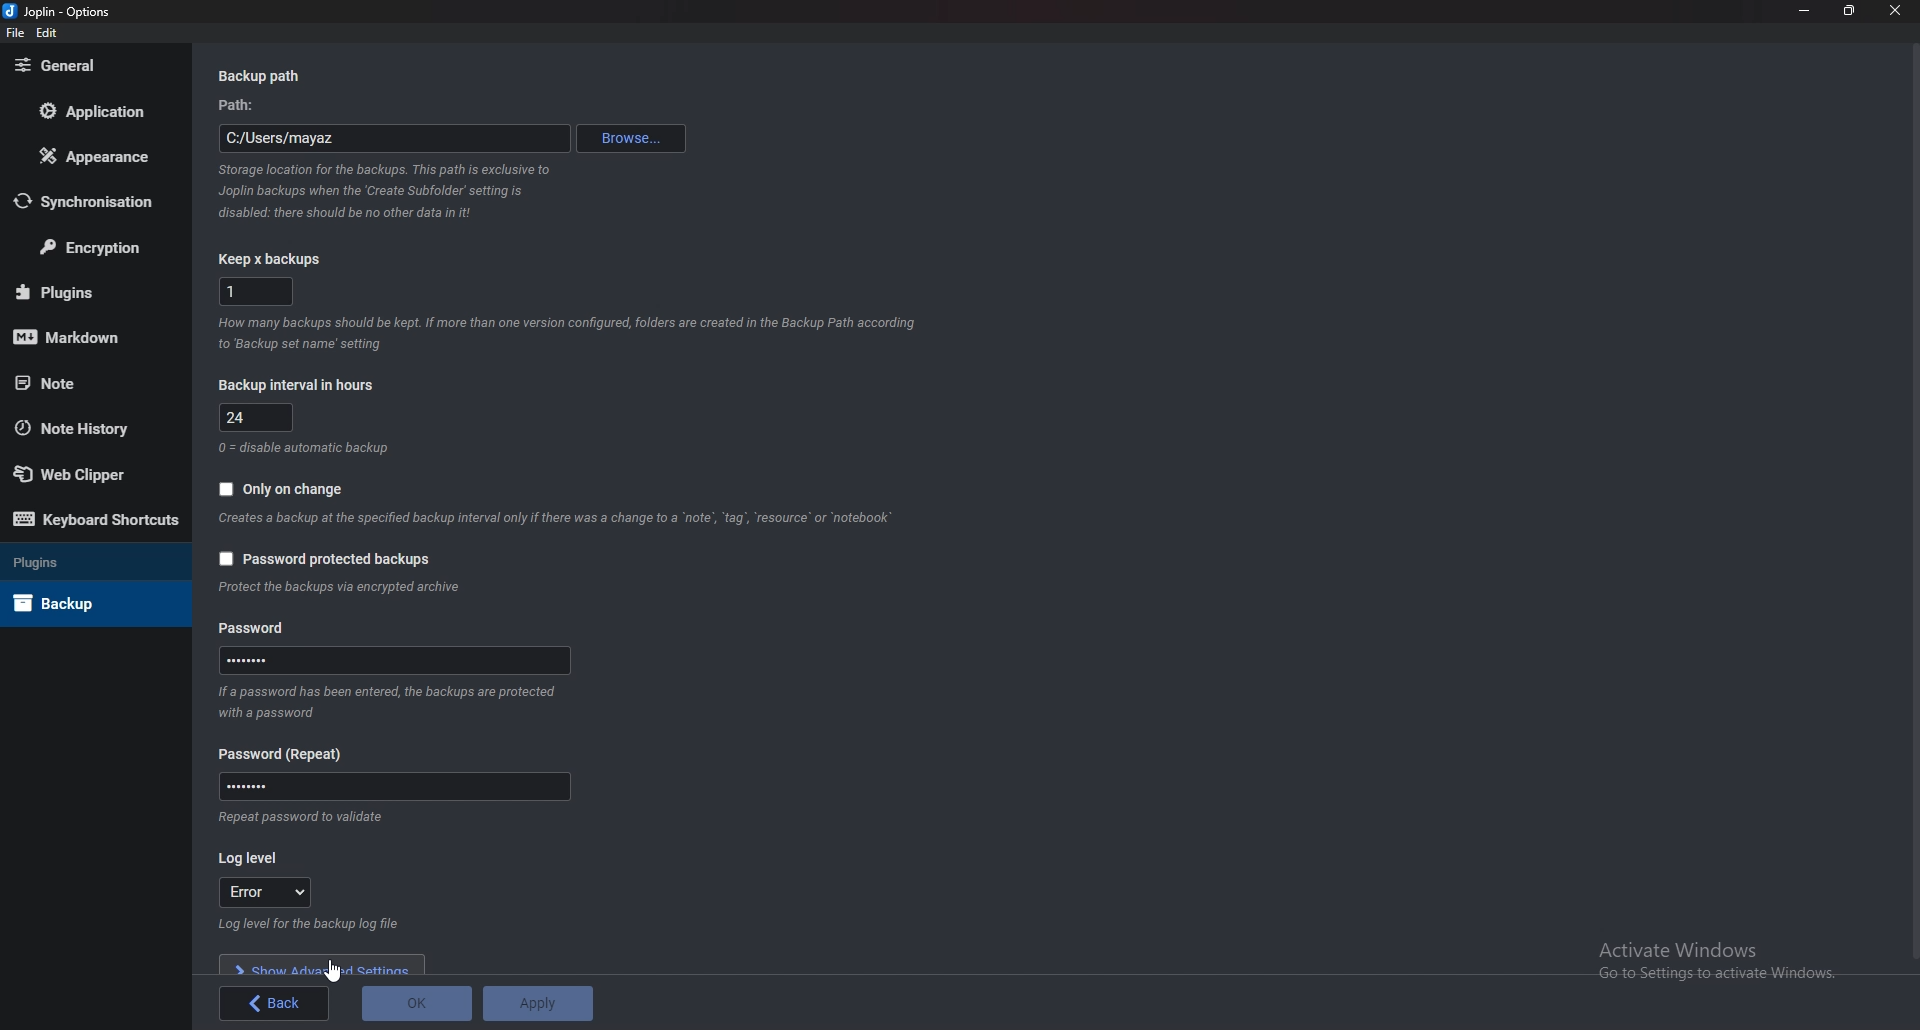 This screenshot has width=1920, height=1030. Describe the element at coordinates (276, 259) in the screenshot. I see `Keep x backups` at that location.